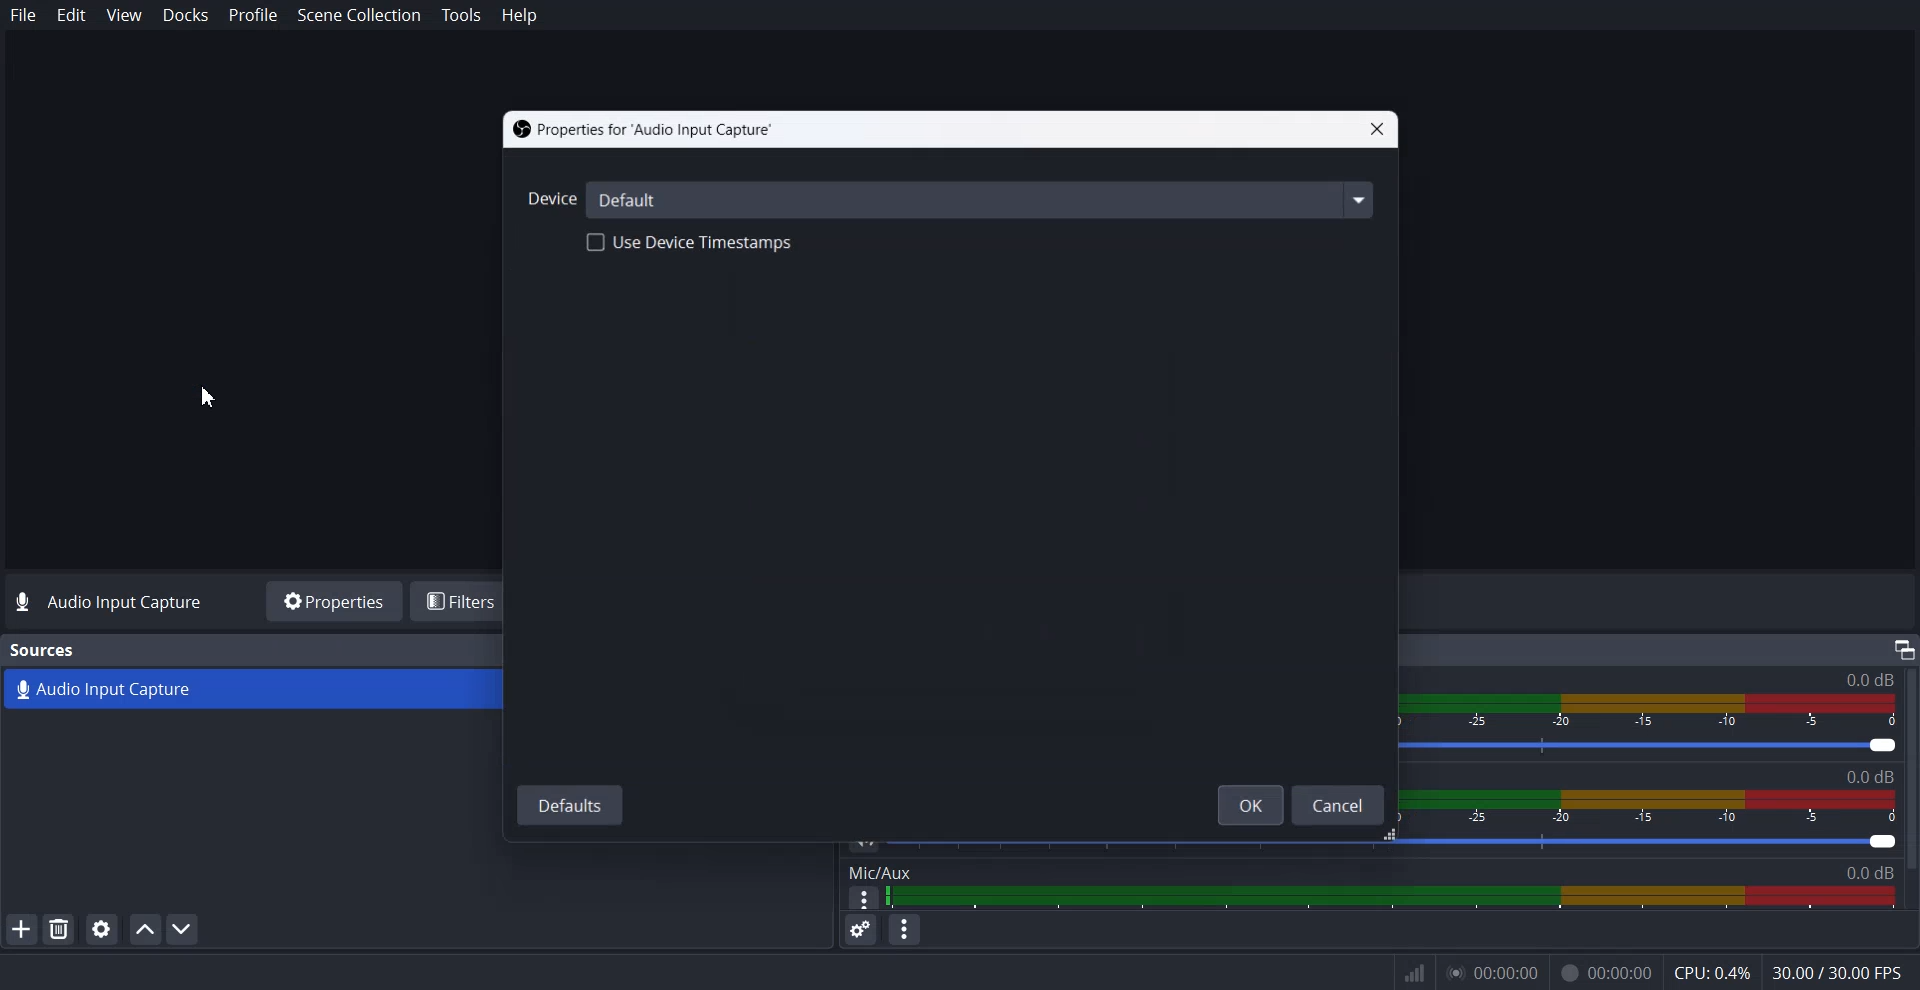 The image size is (1920, 990). What do you see at coordinates (145, 929) in the screenshot?
I see `Move source up` at bounding box center [145, 929].